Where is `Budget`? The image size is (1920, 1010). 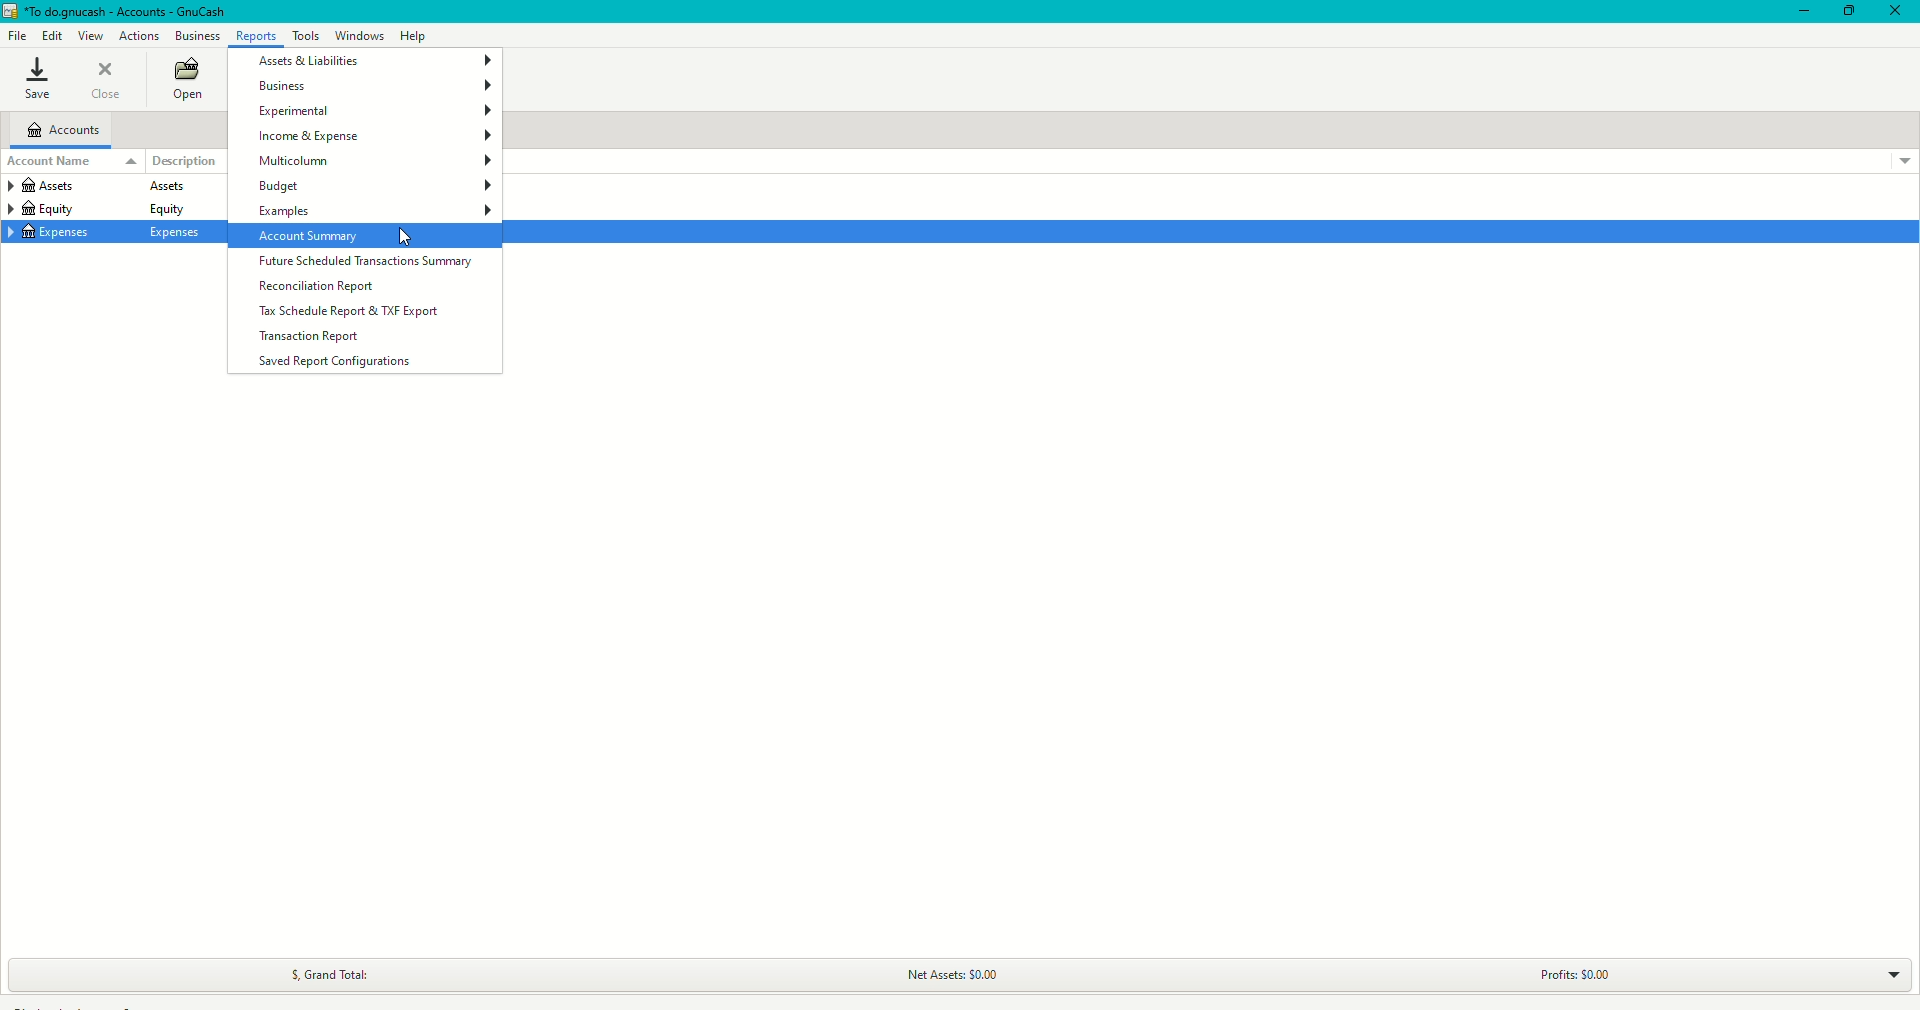 Budget is located at coordinates (375, 187).